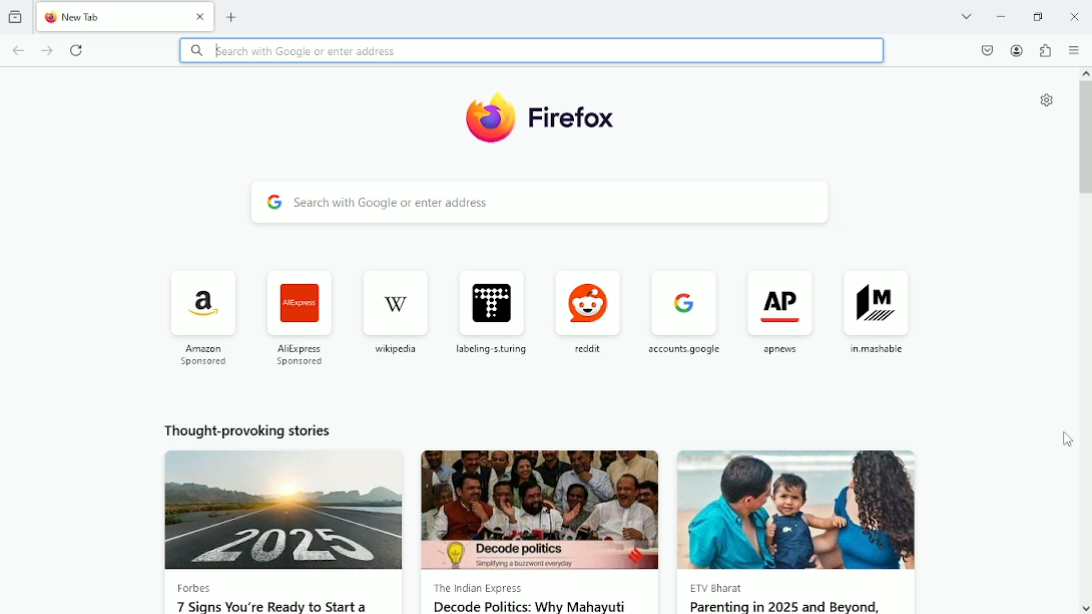 The height and width of the screenshot is (614, 1092). I want to click on customize new tab, so click(1044, 102).